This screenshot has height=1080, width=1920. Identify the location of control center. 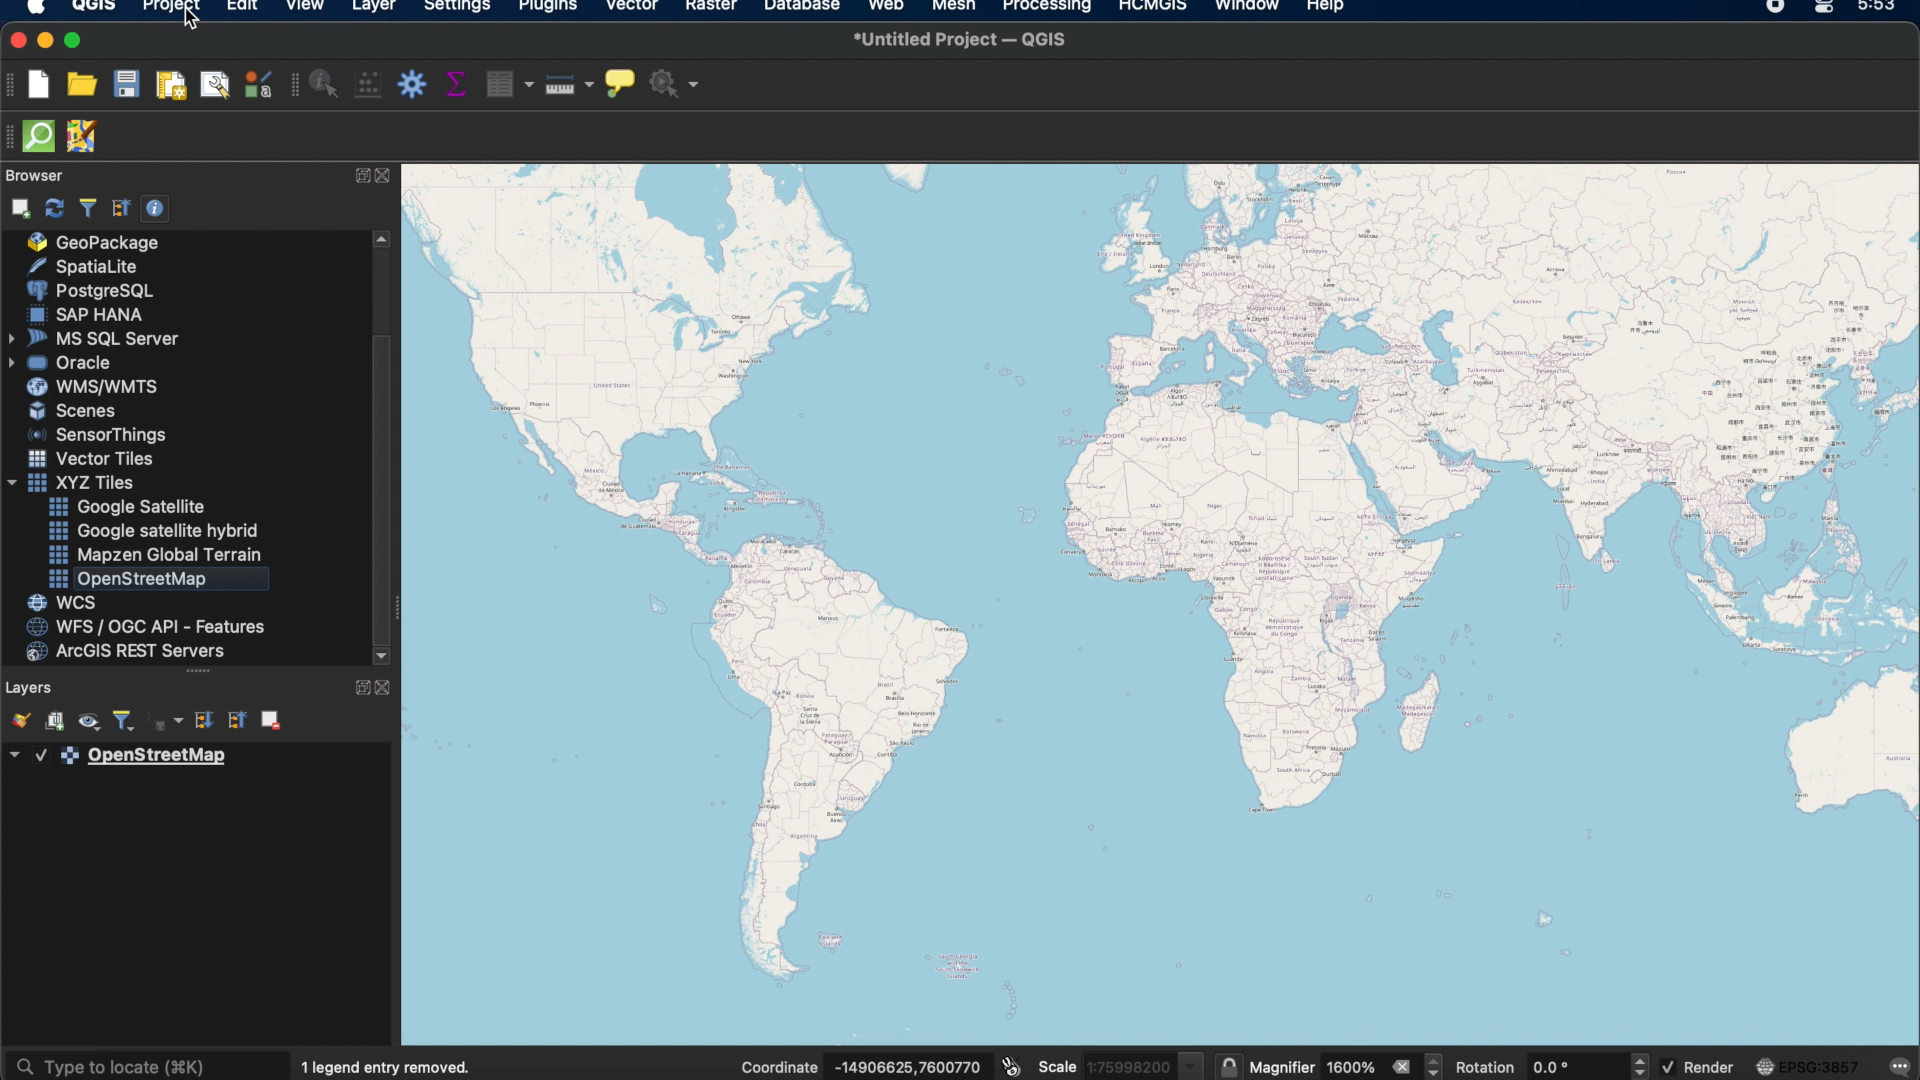
(1825, 11).